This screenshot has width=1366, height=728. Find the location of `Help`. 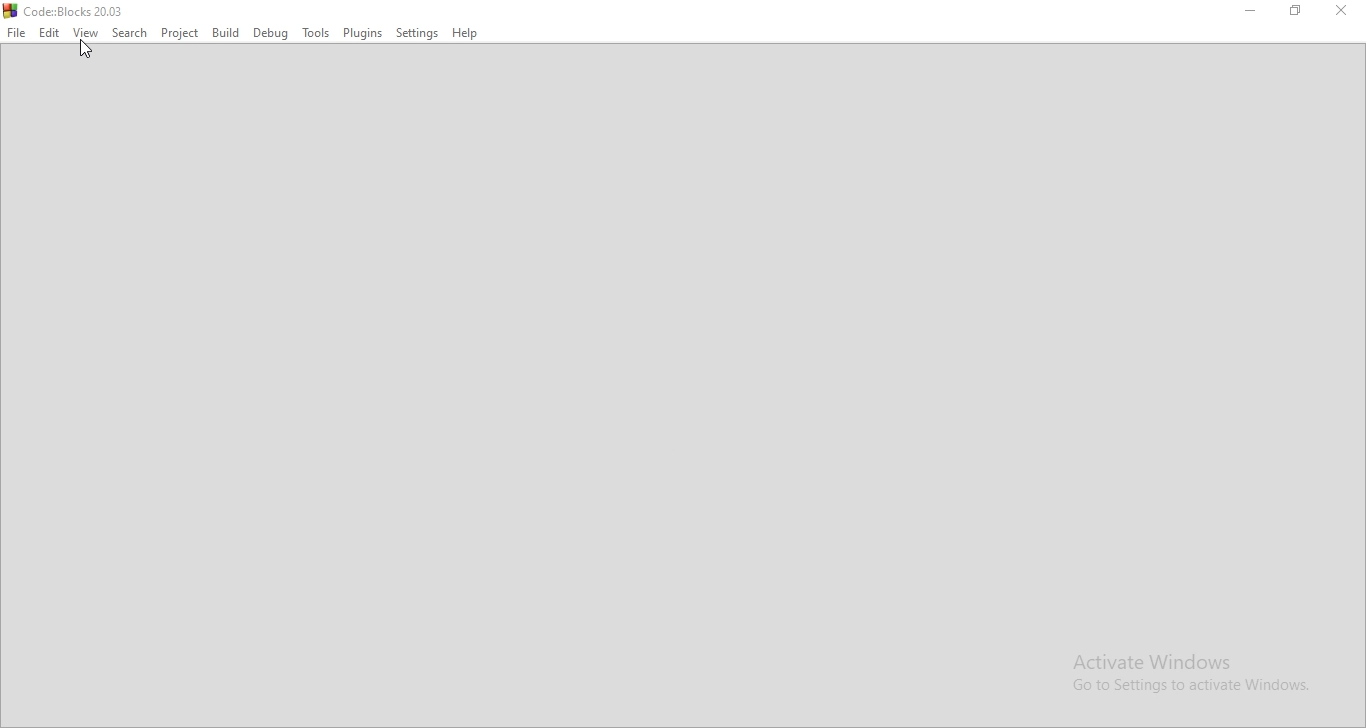

Help is located at coordinates (468, 34).